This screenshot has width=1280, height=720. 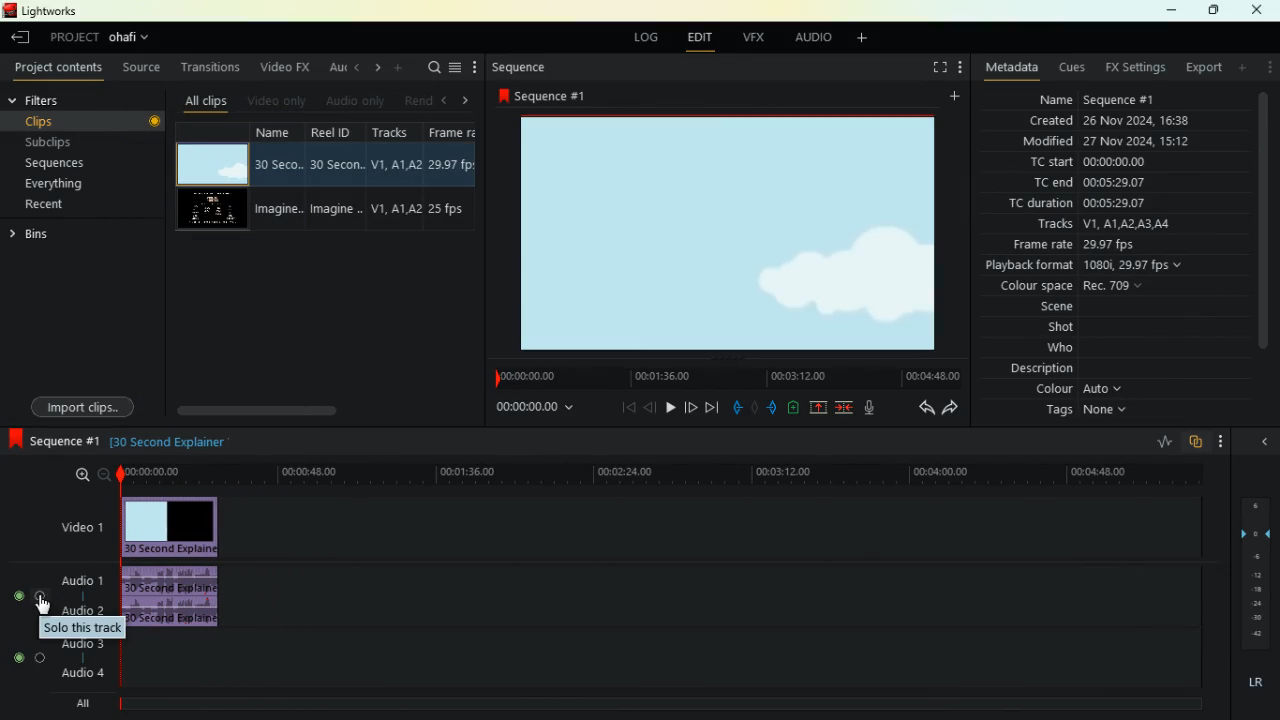 What do you see at coordinates (665, 661) in the screenshot?
I see `audio 3 and audio 4 timeline track` at bounding box center [665, 661].